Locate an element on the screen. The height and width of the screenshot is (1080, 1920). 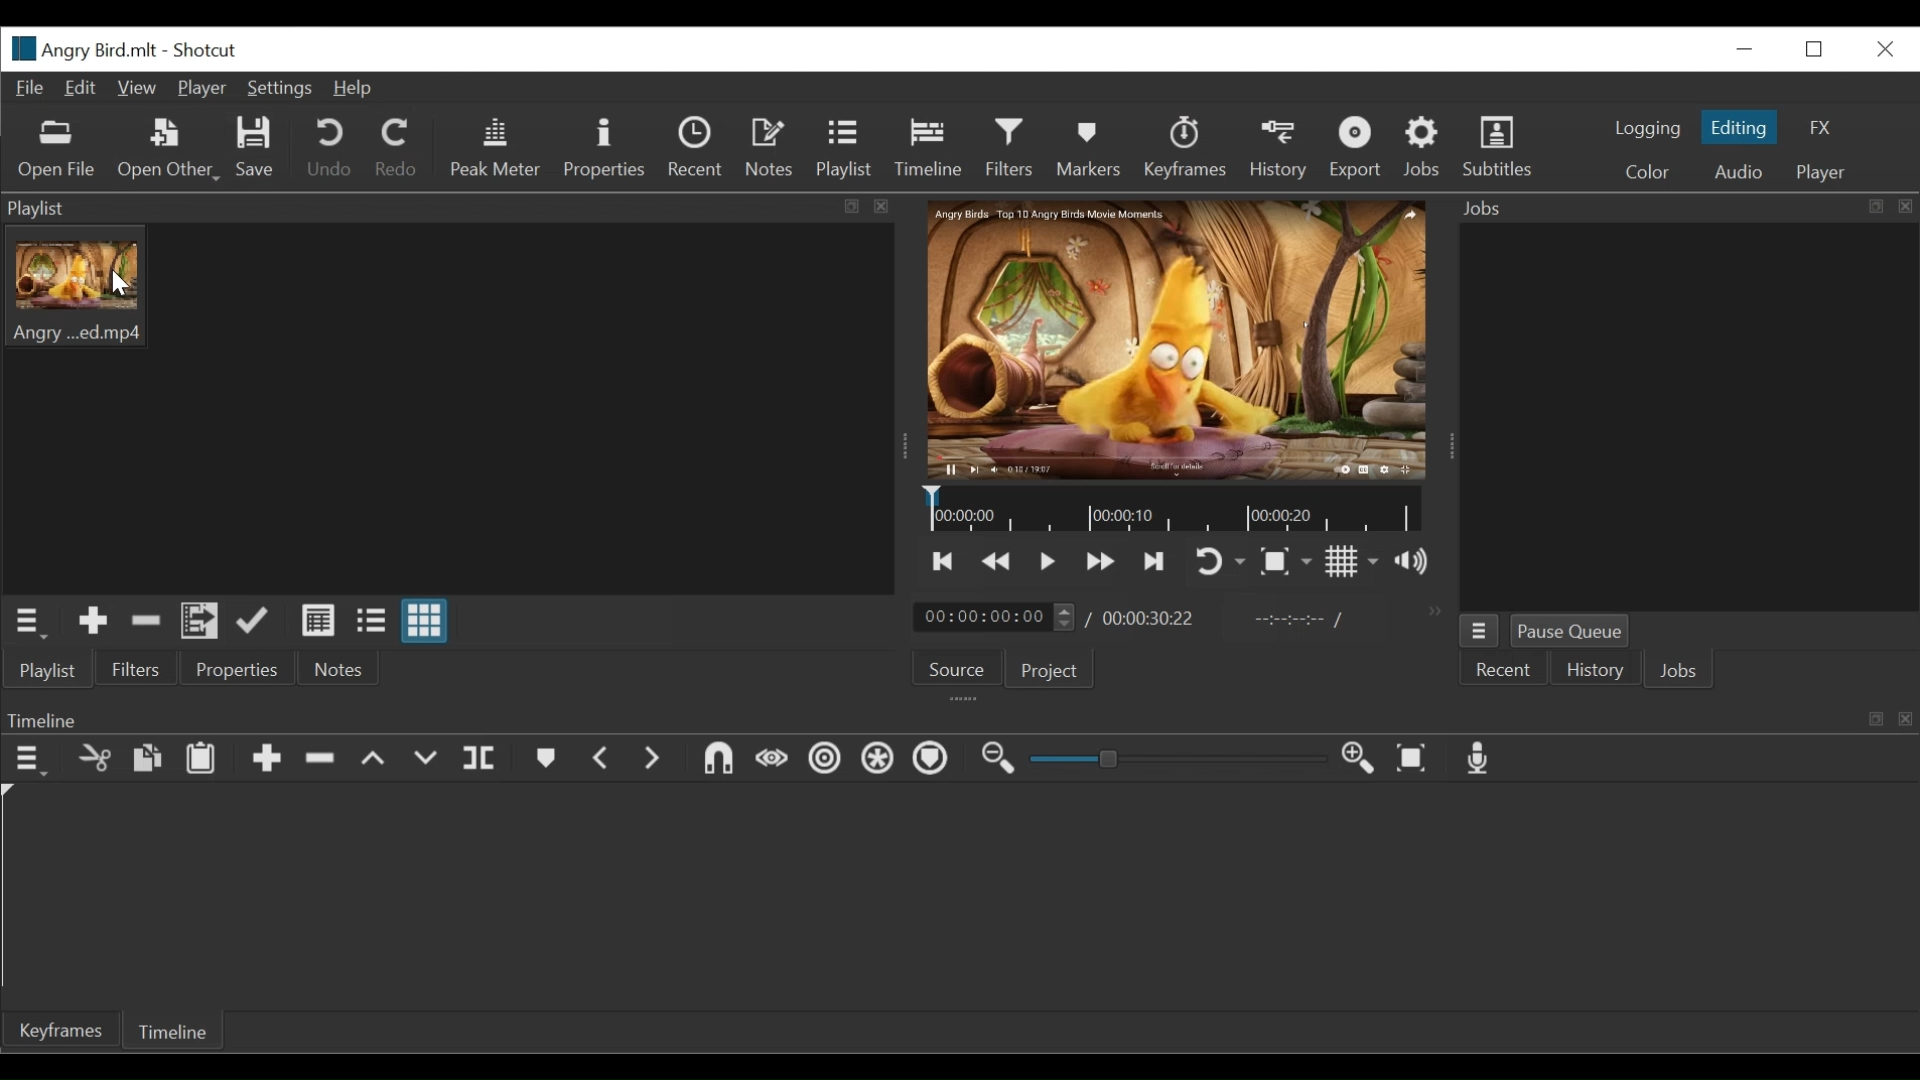
Overwrite is located at coordinates (427, 762).